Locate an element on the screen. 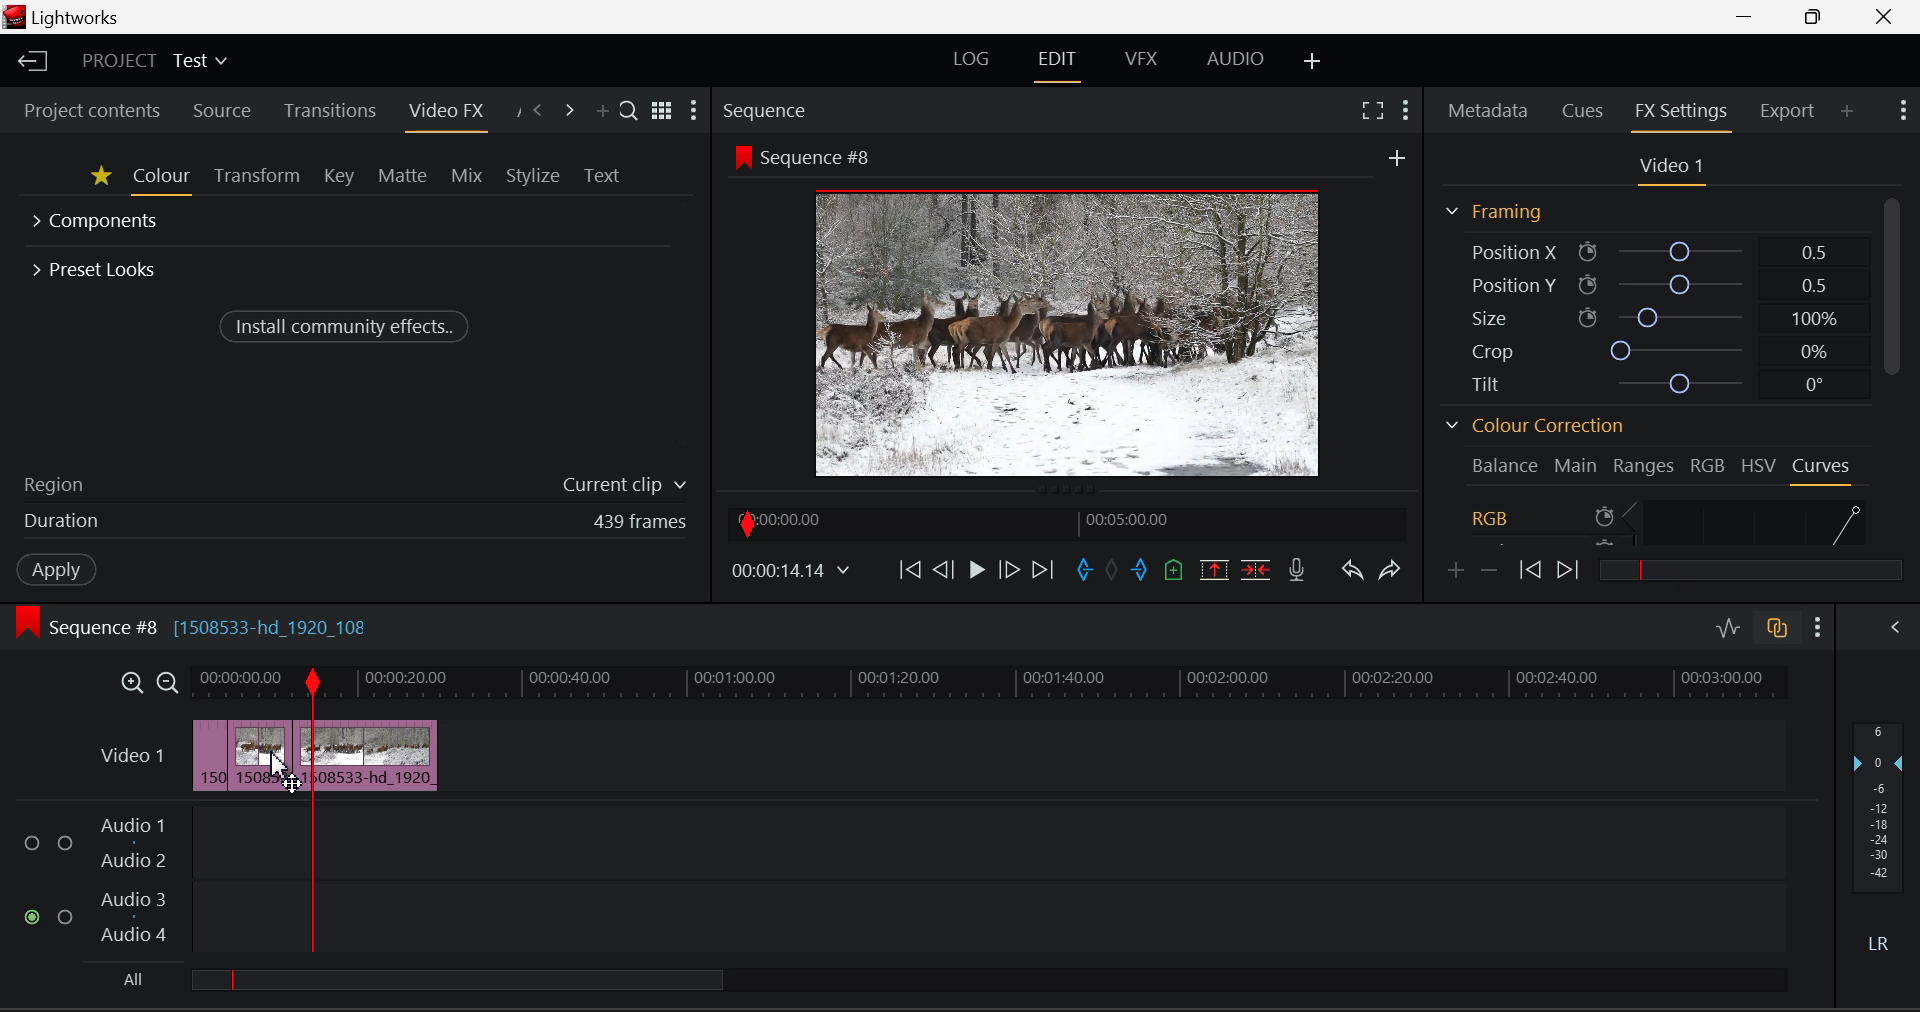 This screenshot has width=1920, height=1012. Components Section is located at coordinates (98, 223).